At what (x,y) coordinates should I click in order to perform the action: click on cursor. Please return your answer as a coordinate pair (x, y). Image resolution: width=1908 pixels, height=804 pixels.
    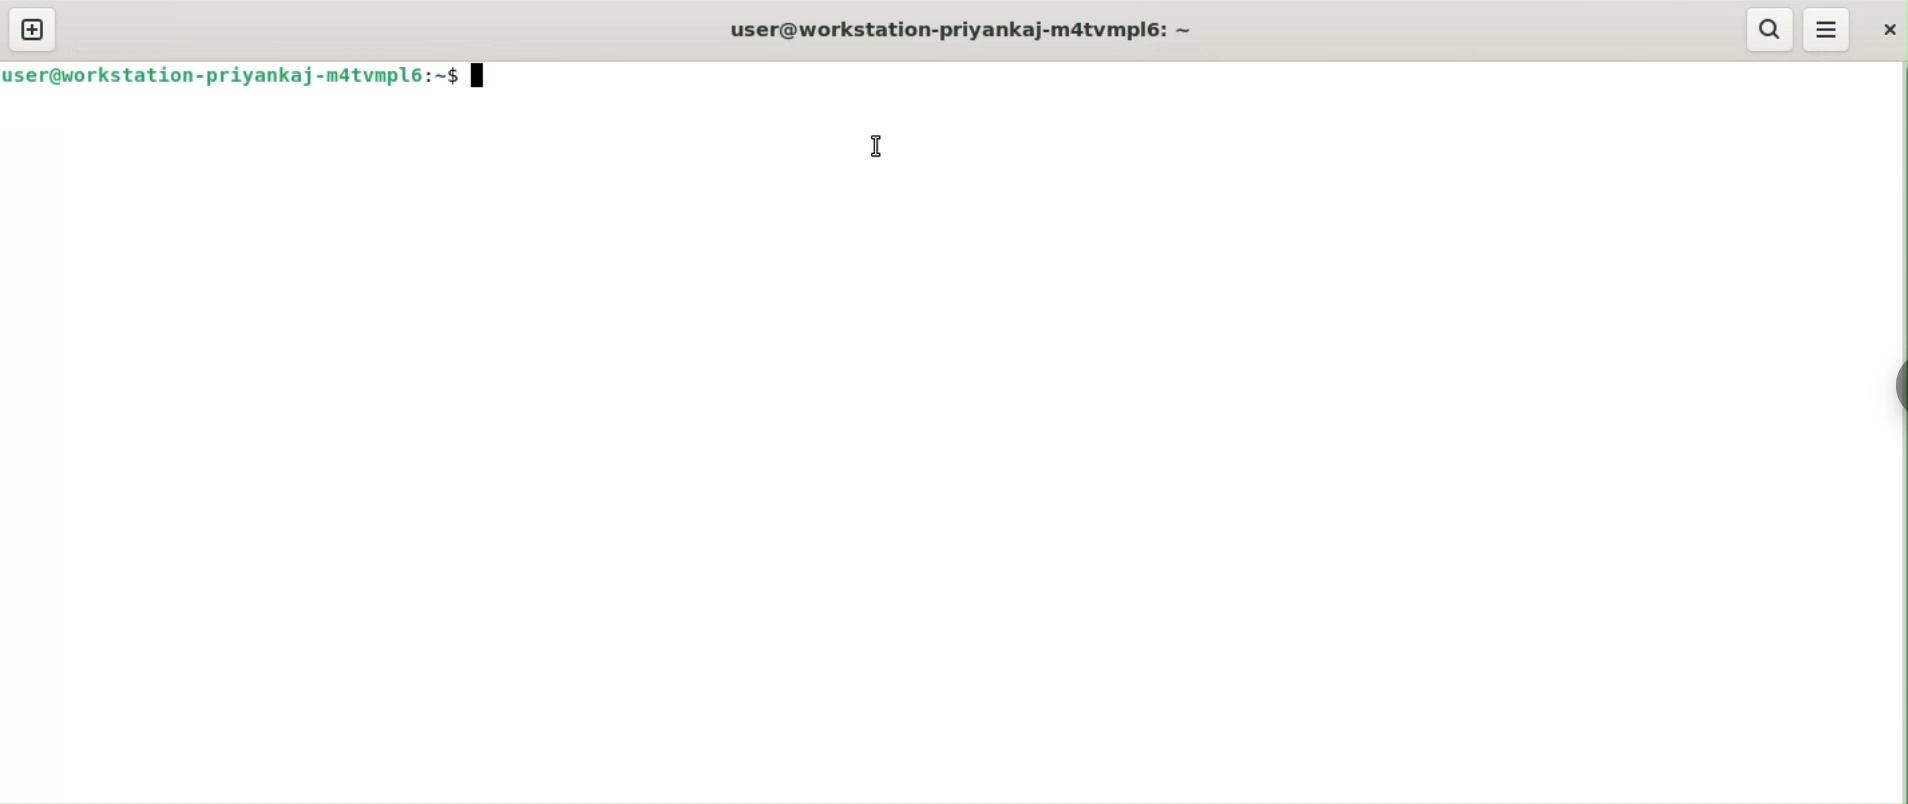
    Looking at the image, I should click on (874, 145).